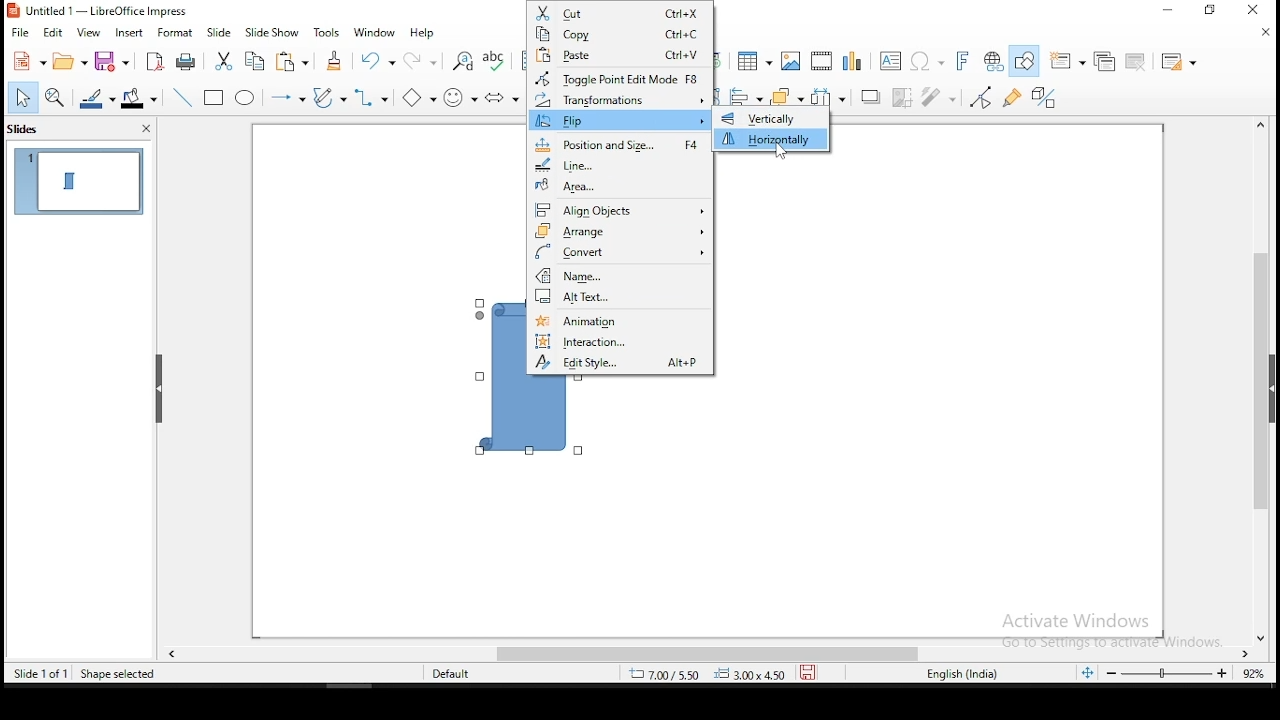 This screenshot has height=720, width=1280. I want to click on undo, so click(375, 62).